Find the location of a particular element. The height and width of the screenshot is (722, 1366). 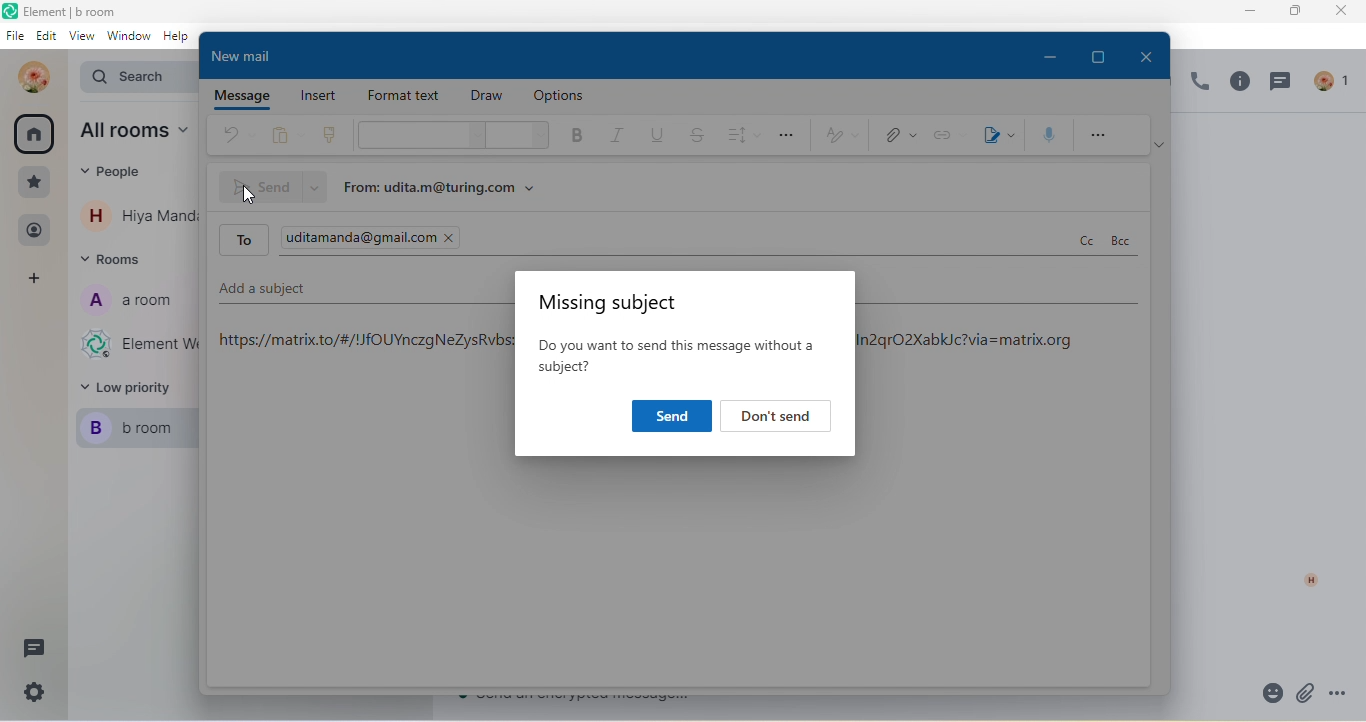

send is located at coordinates (669, 417).